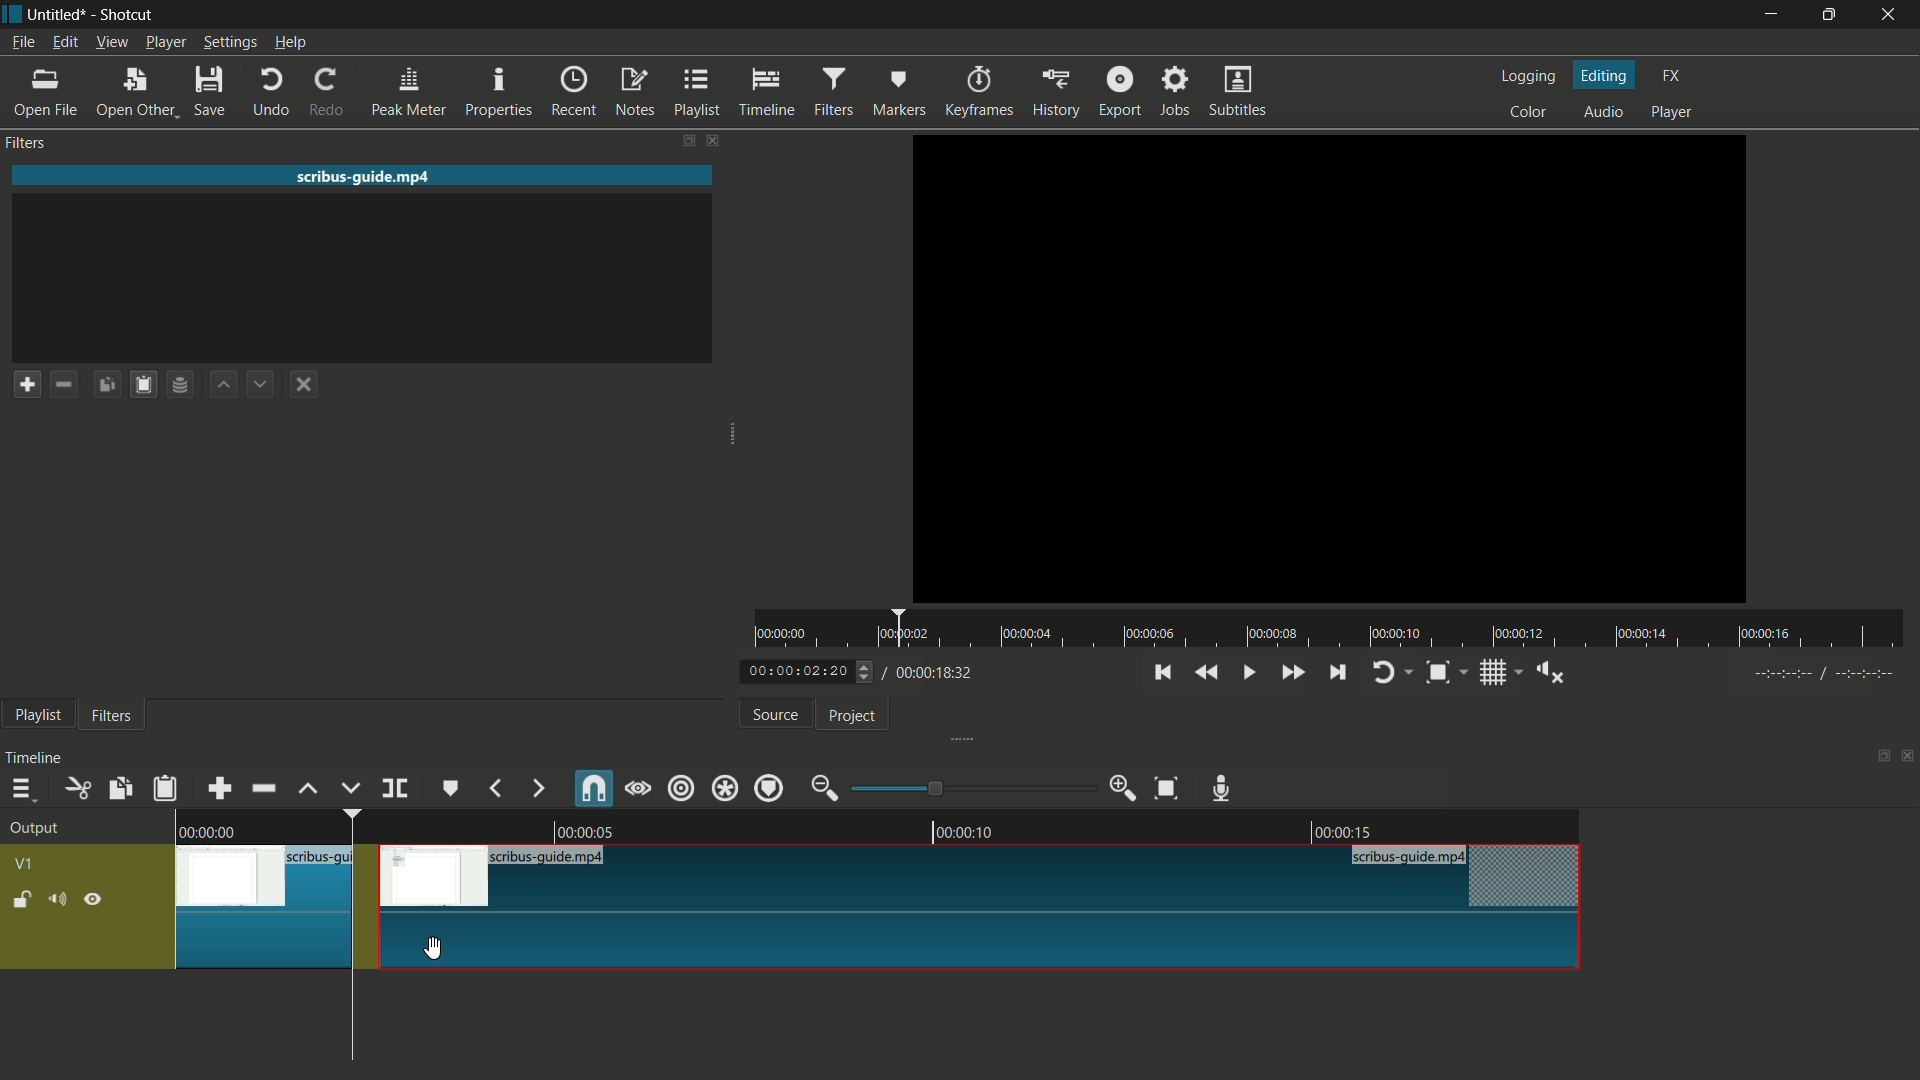 The width and height of the screenshot is (1920, 1080). I want to click on remove a filter, so click(64, 384).